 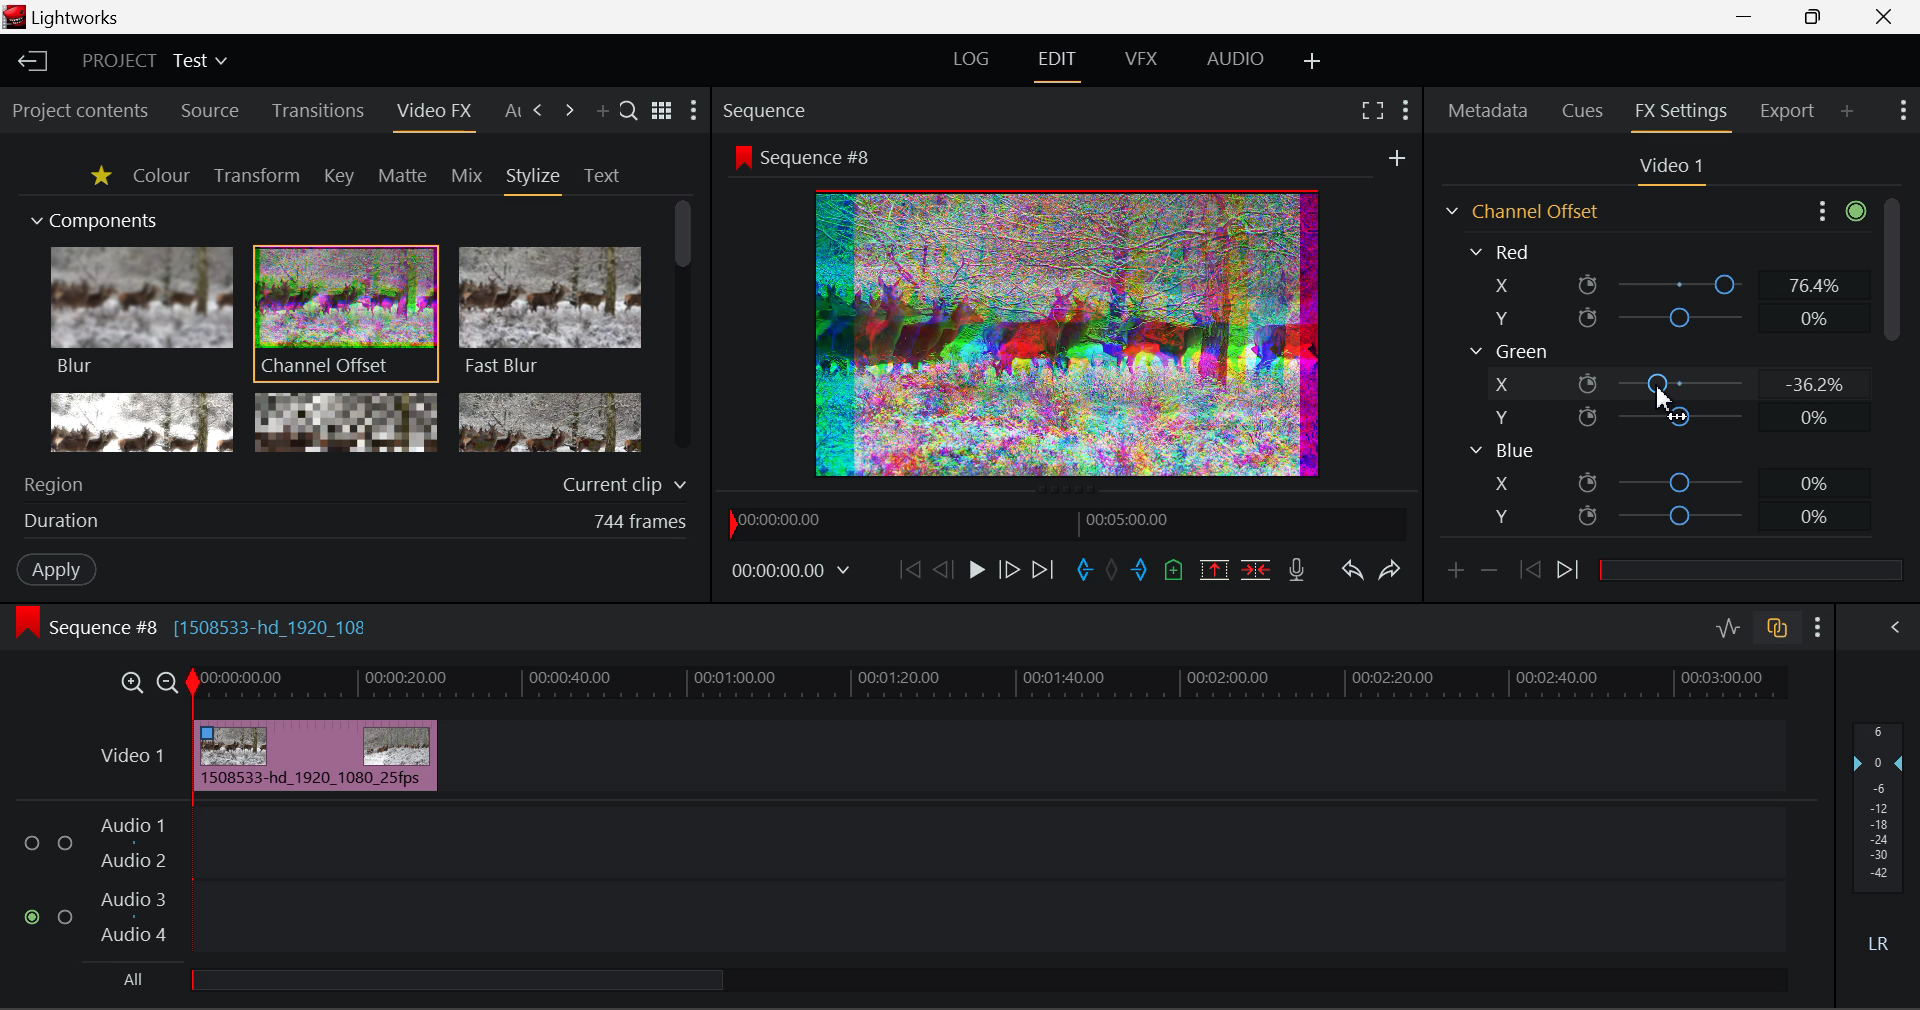 I want to click on Add Layout, so click(x=1313, y=65).